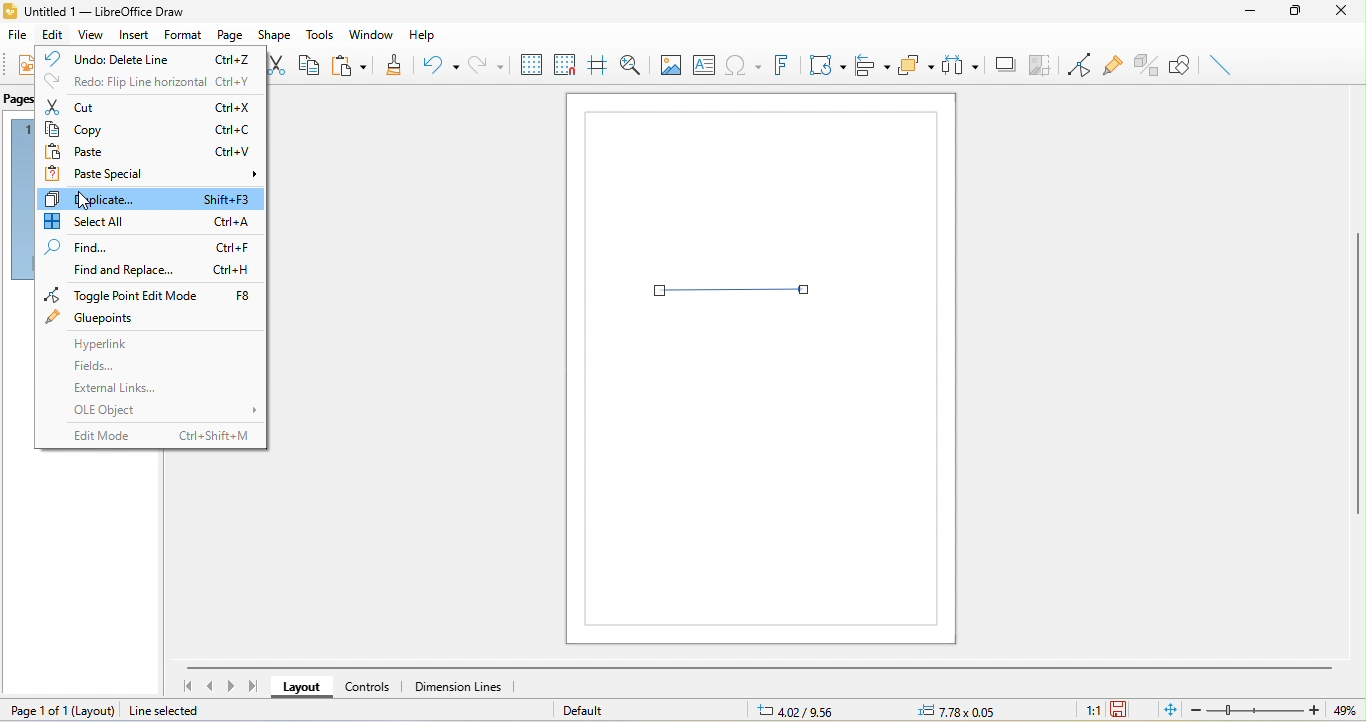  Describe the element at coordinates (149, 296) in the screenshot. I see `toggle point edit mode` at that location.